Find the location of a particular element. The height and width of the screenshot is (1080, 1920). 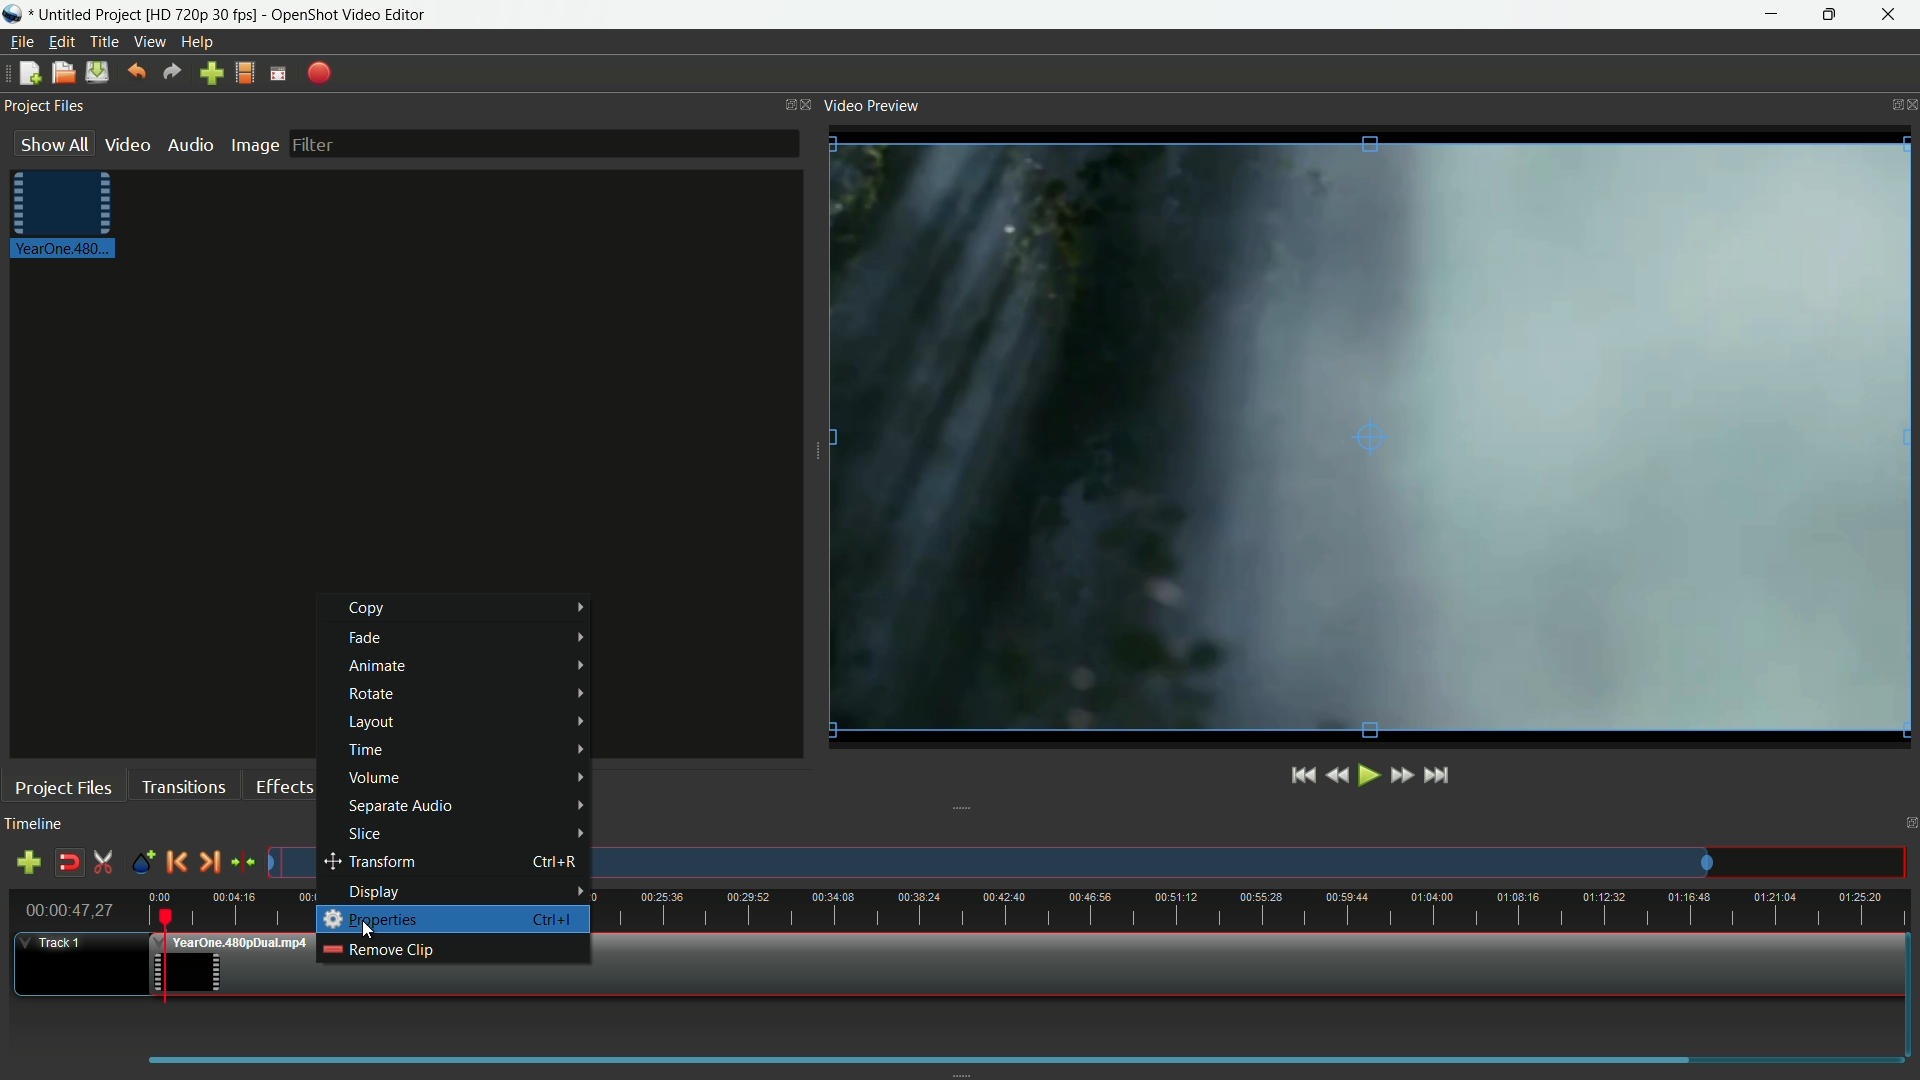

properties is located at coordinates (373, 920).